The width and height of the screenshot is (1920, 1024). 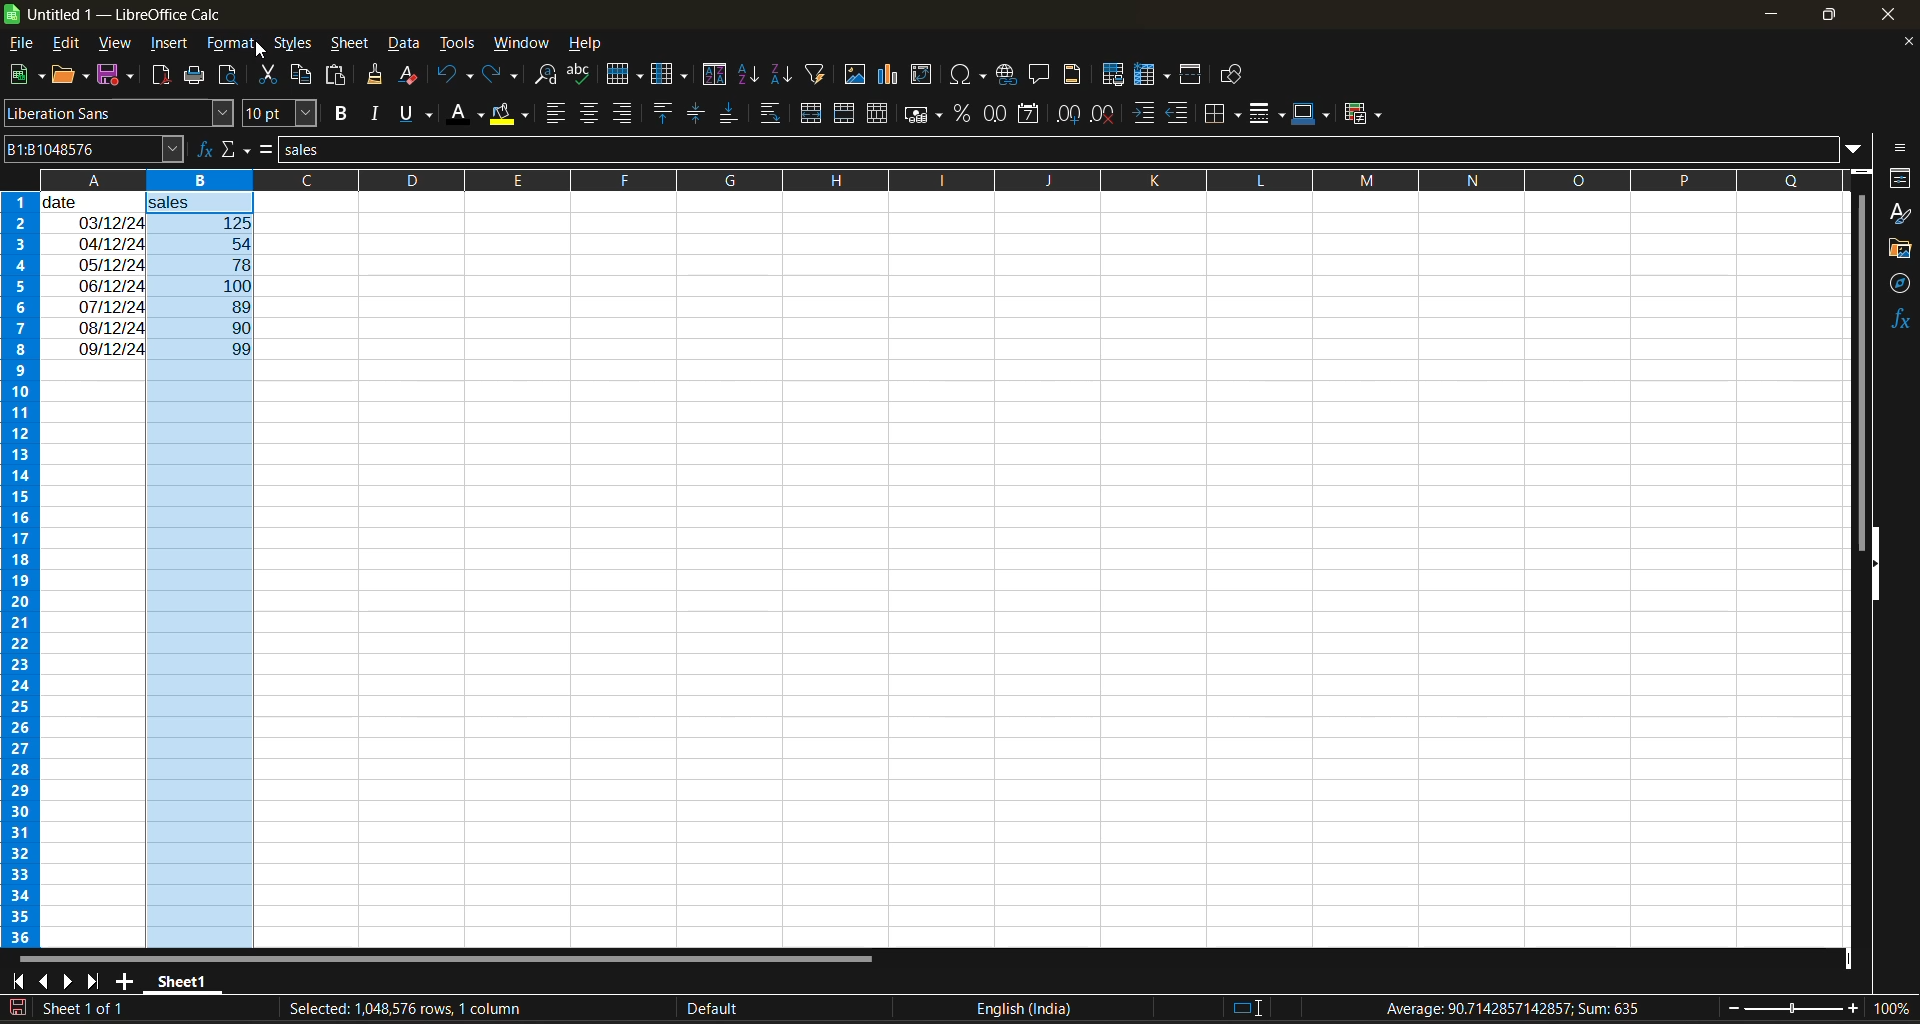 What do you see at coordinates (237, 149) in the screenshot?
I see `select function` at bounding box center [237, 149].